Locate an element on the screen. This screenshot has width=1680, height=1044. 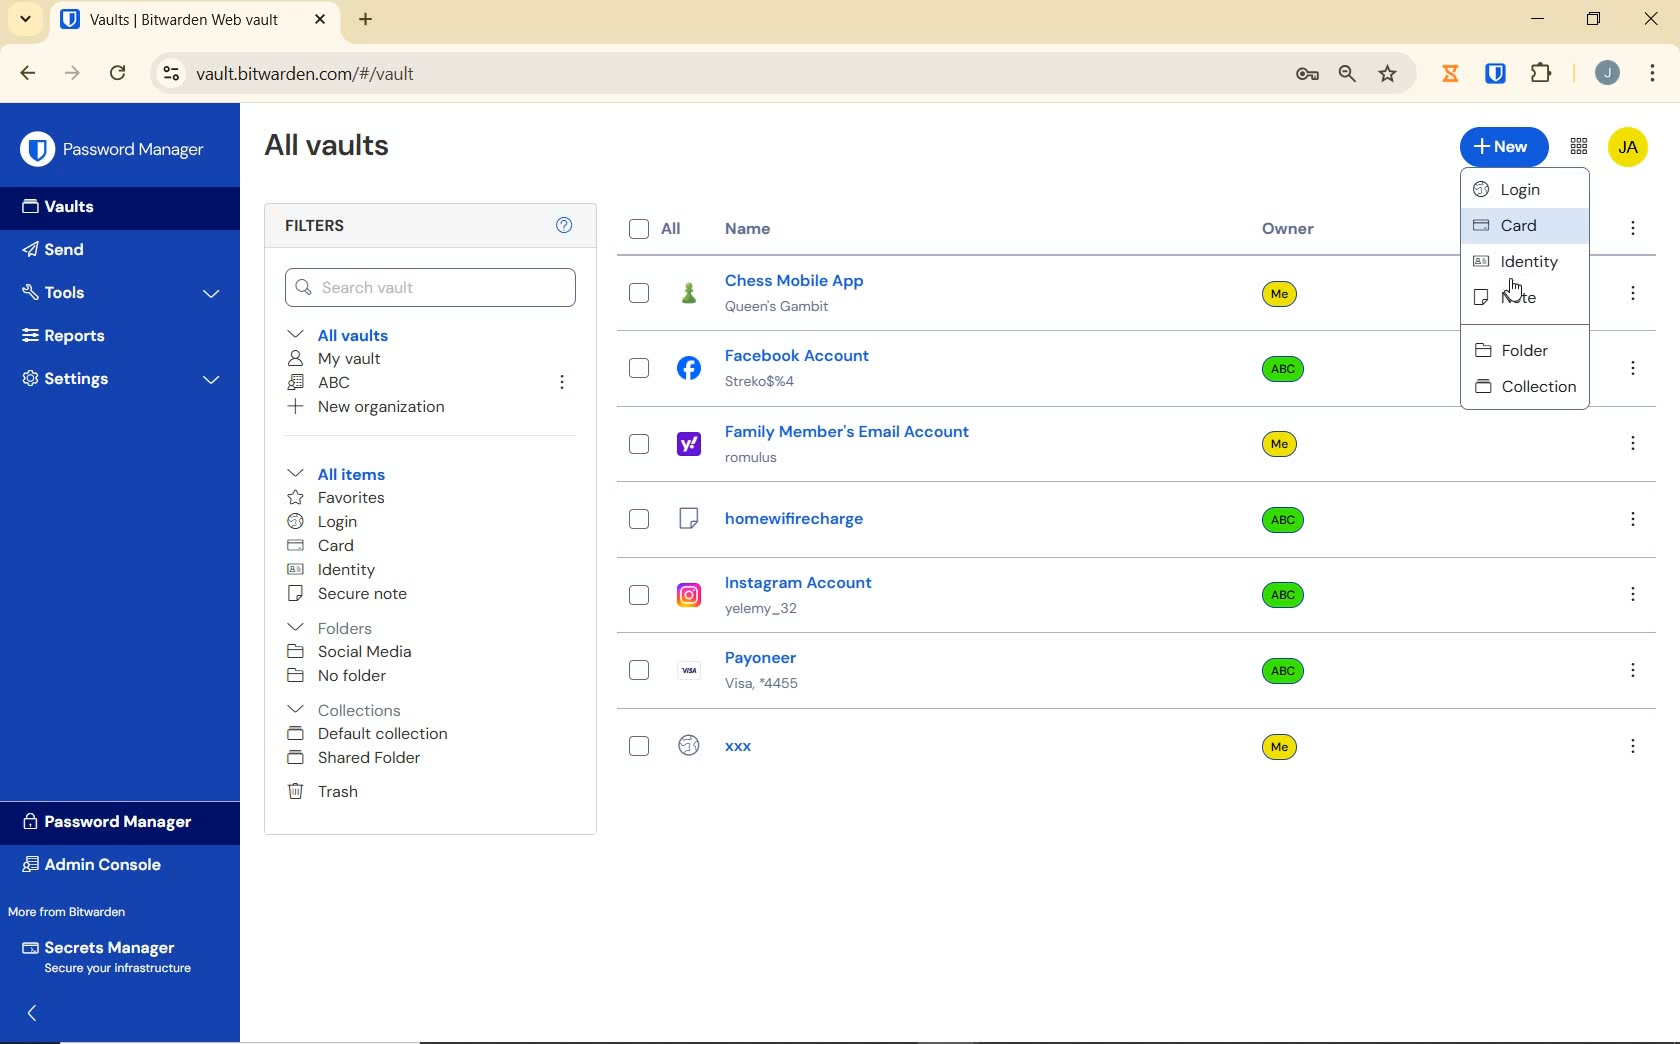
manage passwords is located at coordinates (1307, 76).